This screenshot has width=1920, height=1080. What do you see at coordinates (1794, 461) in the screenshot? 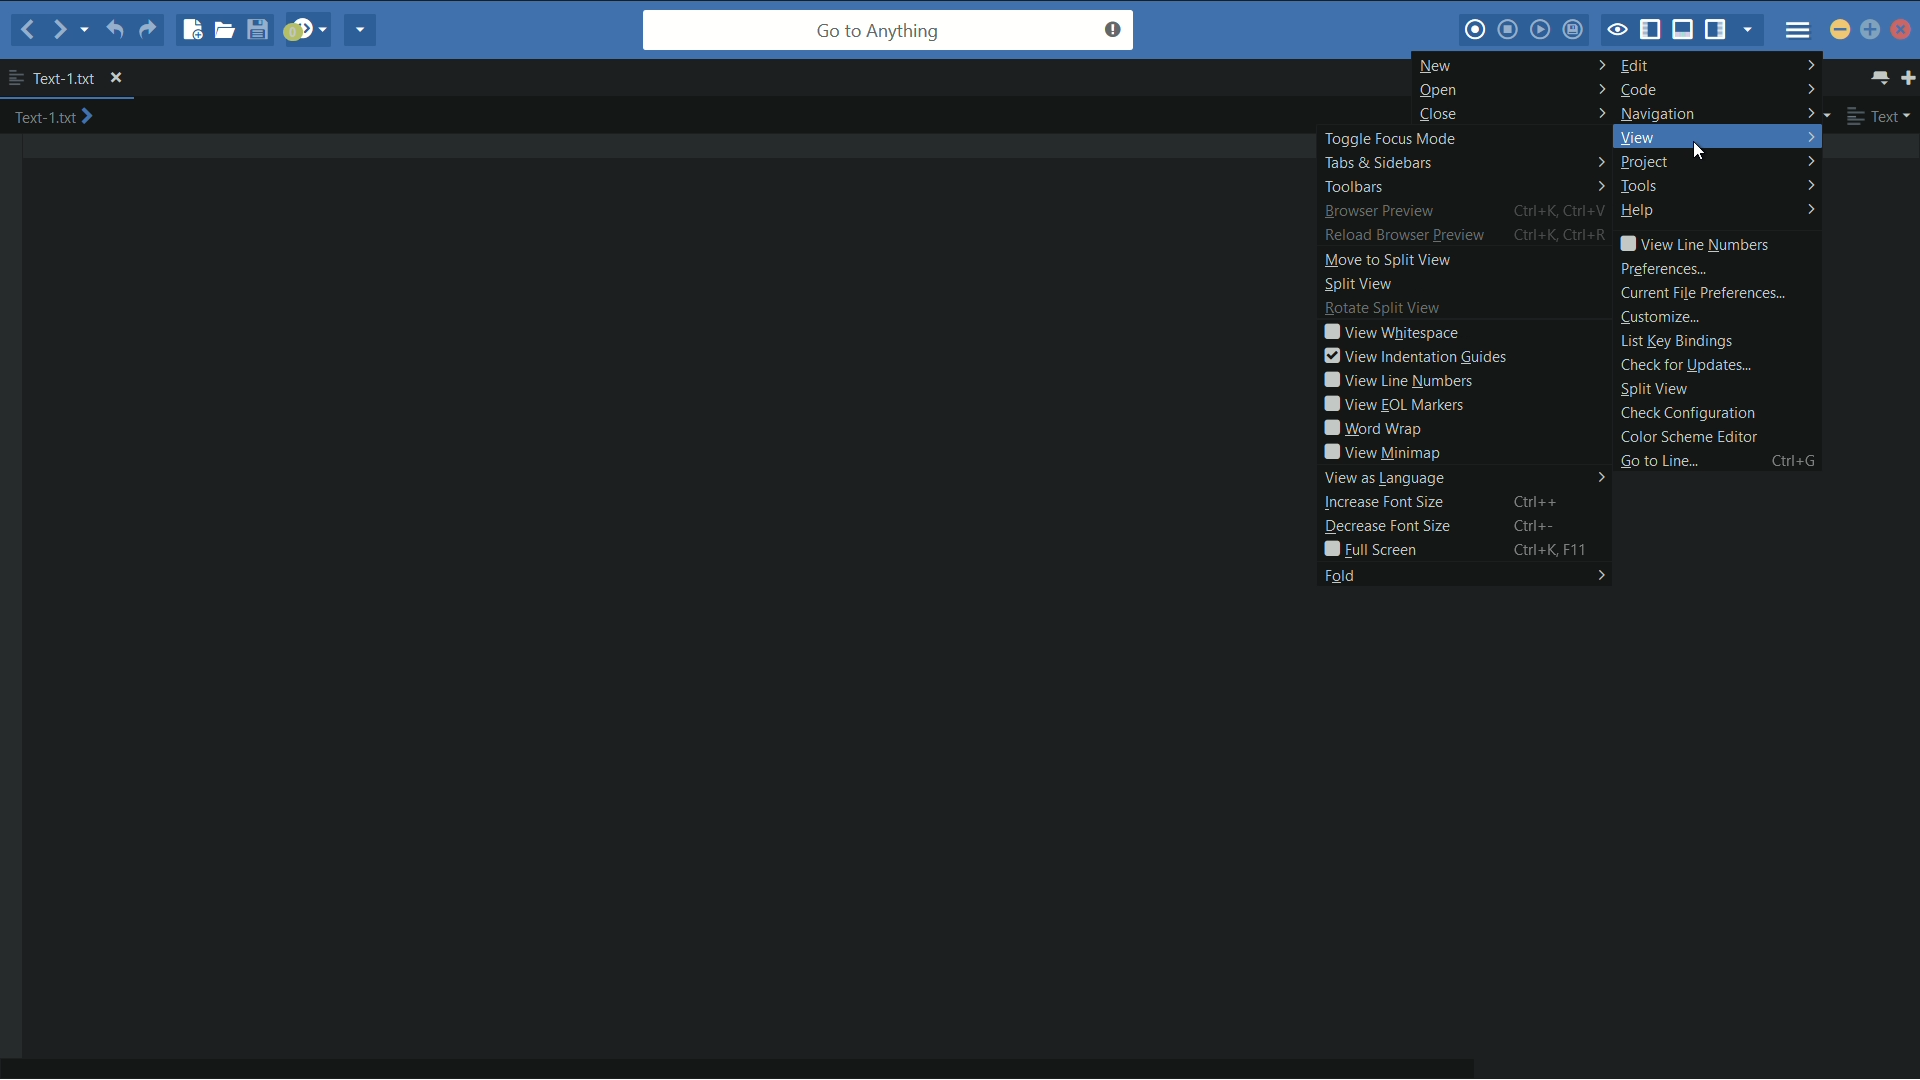
I see `ctrl+g` at bounding box center [1794, 461].